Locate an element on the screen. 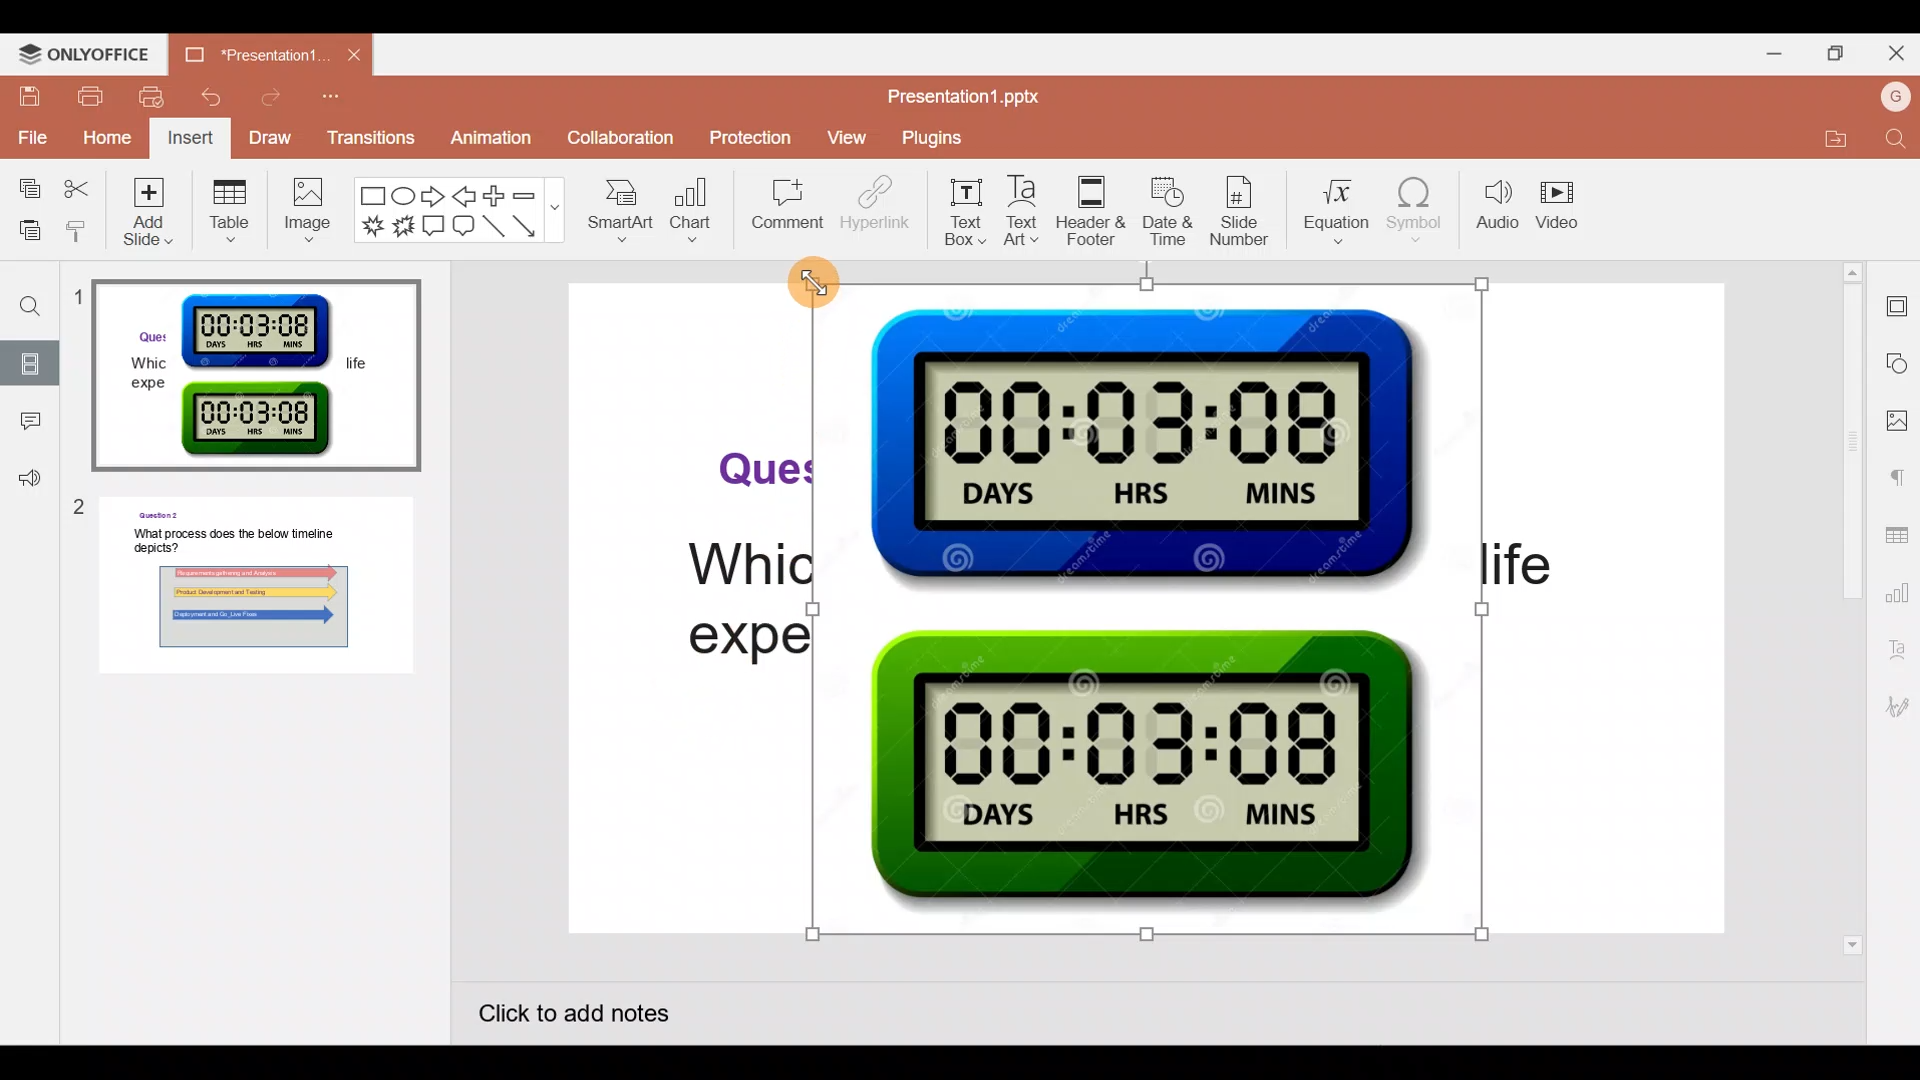 The width and height of the screenshot is (1920, 1080). Inserted Timer Graphic is located at coordinates (1150, 613).